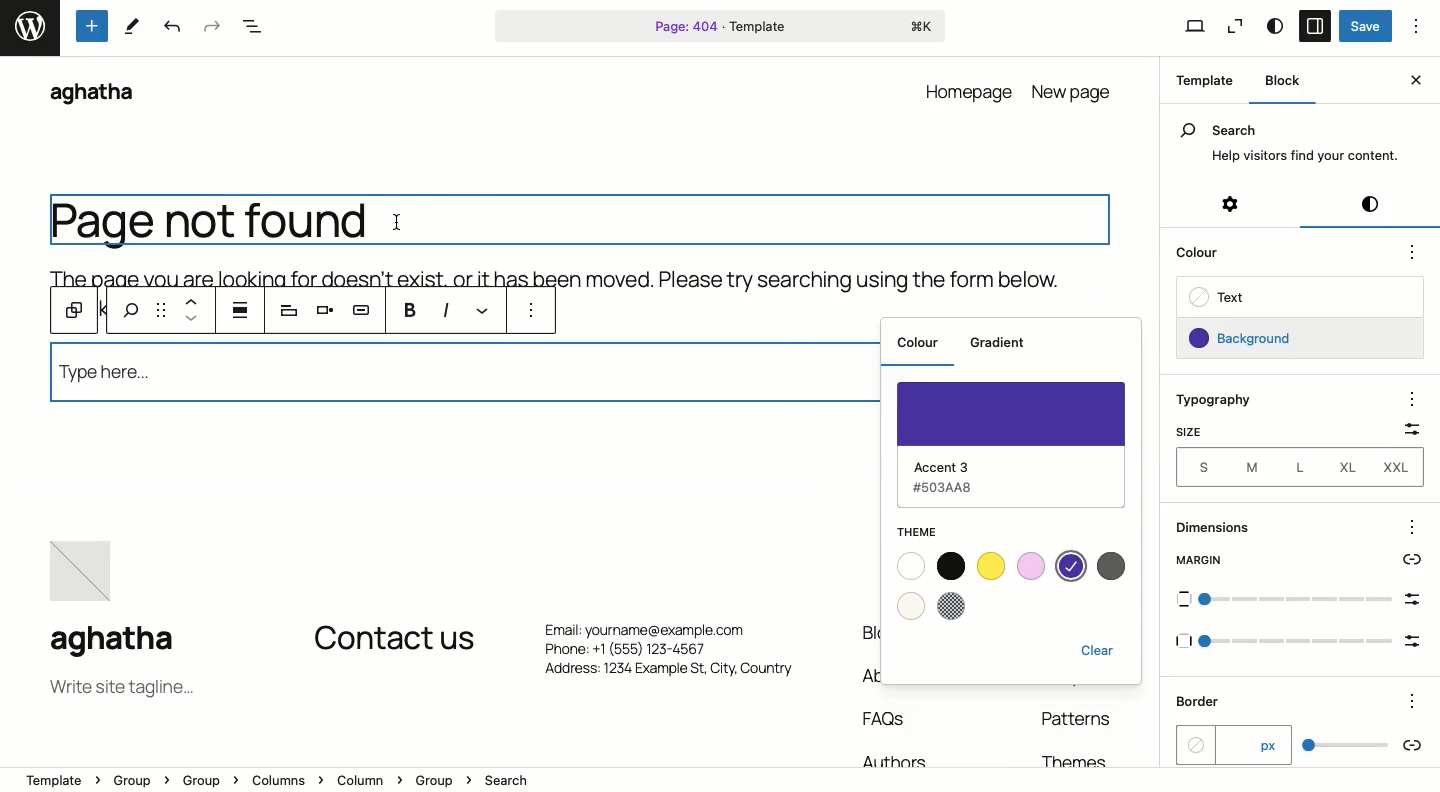 This screenshot has width=1440, height=792. What do you see at coordinates (1237, 25) in the screenshot?
I see `Zoom out` at bounding box center [1237, 25].